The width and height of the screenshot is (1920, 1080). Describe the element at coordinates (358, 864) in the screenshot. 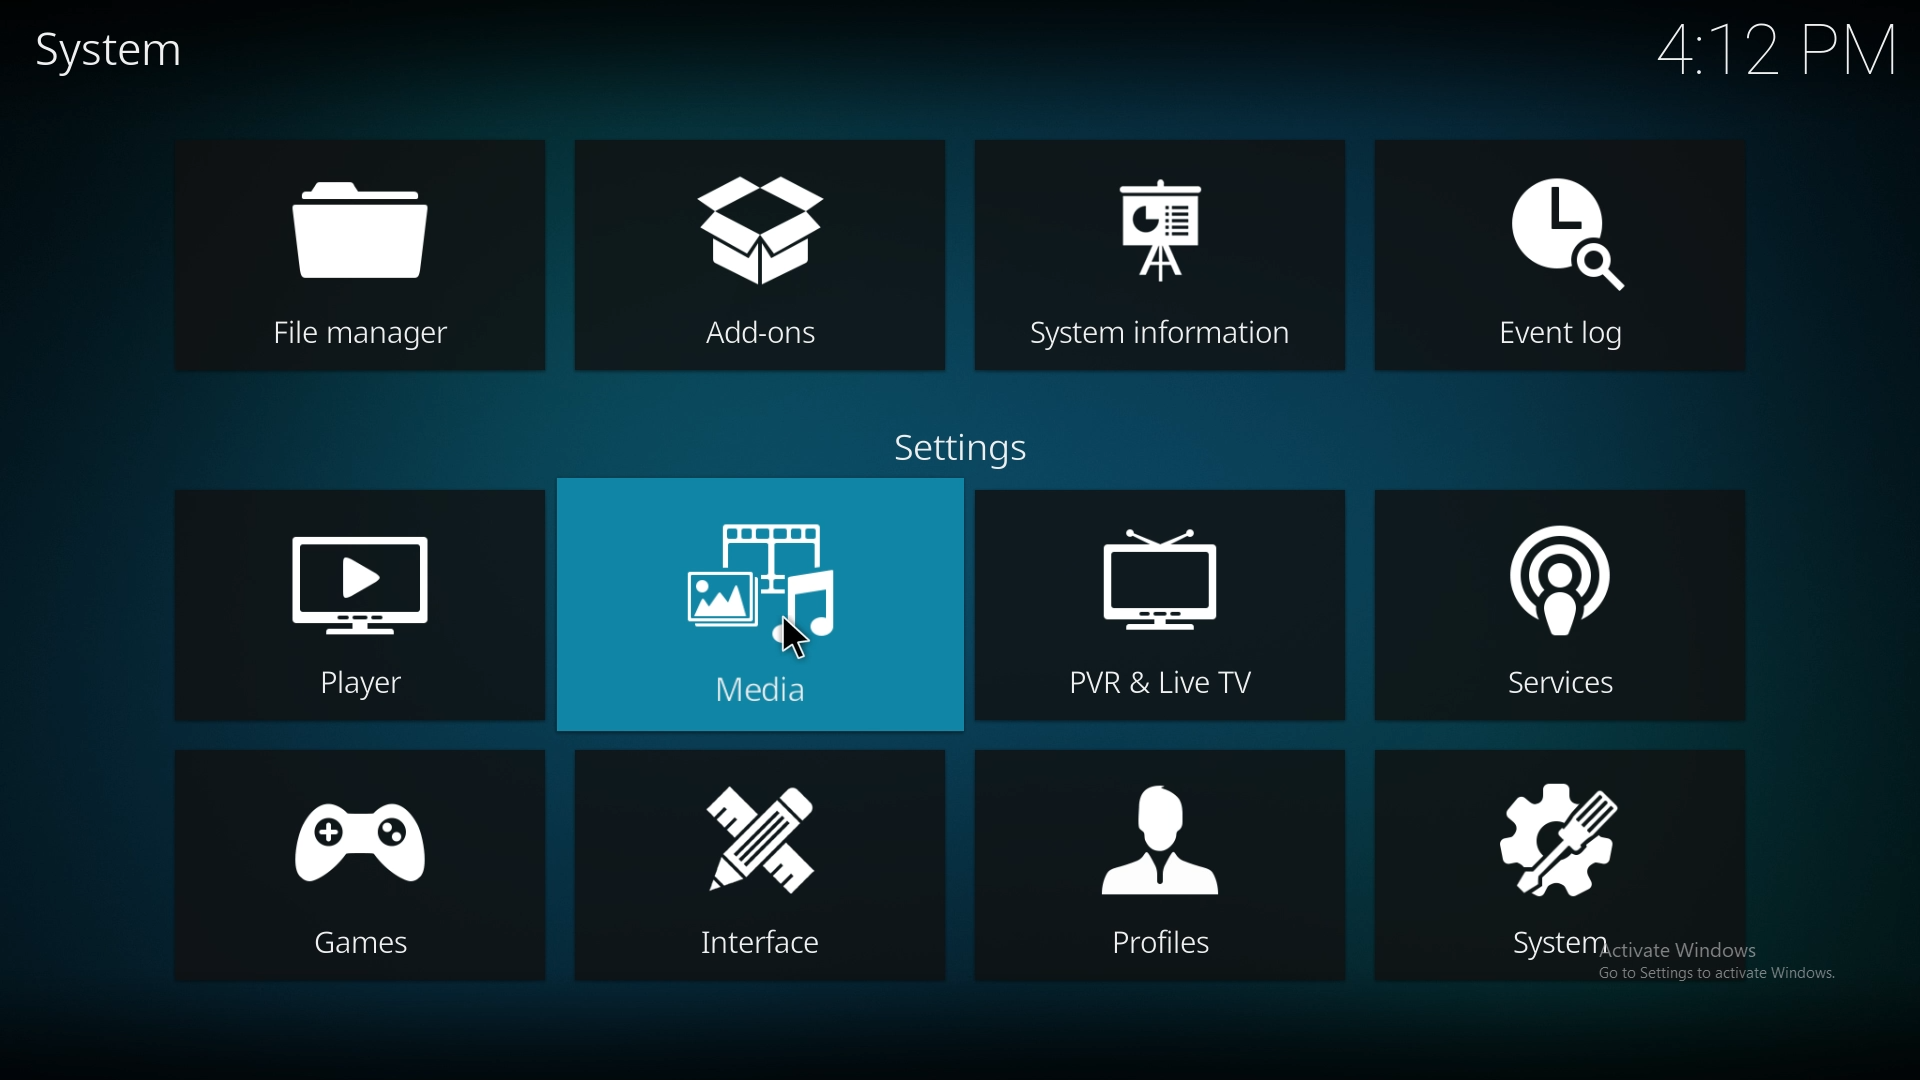

I see `games` at that location.